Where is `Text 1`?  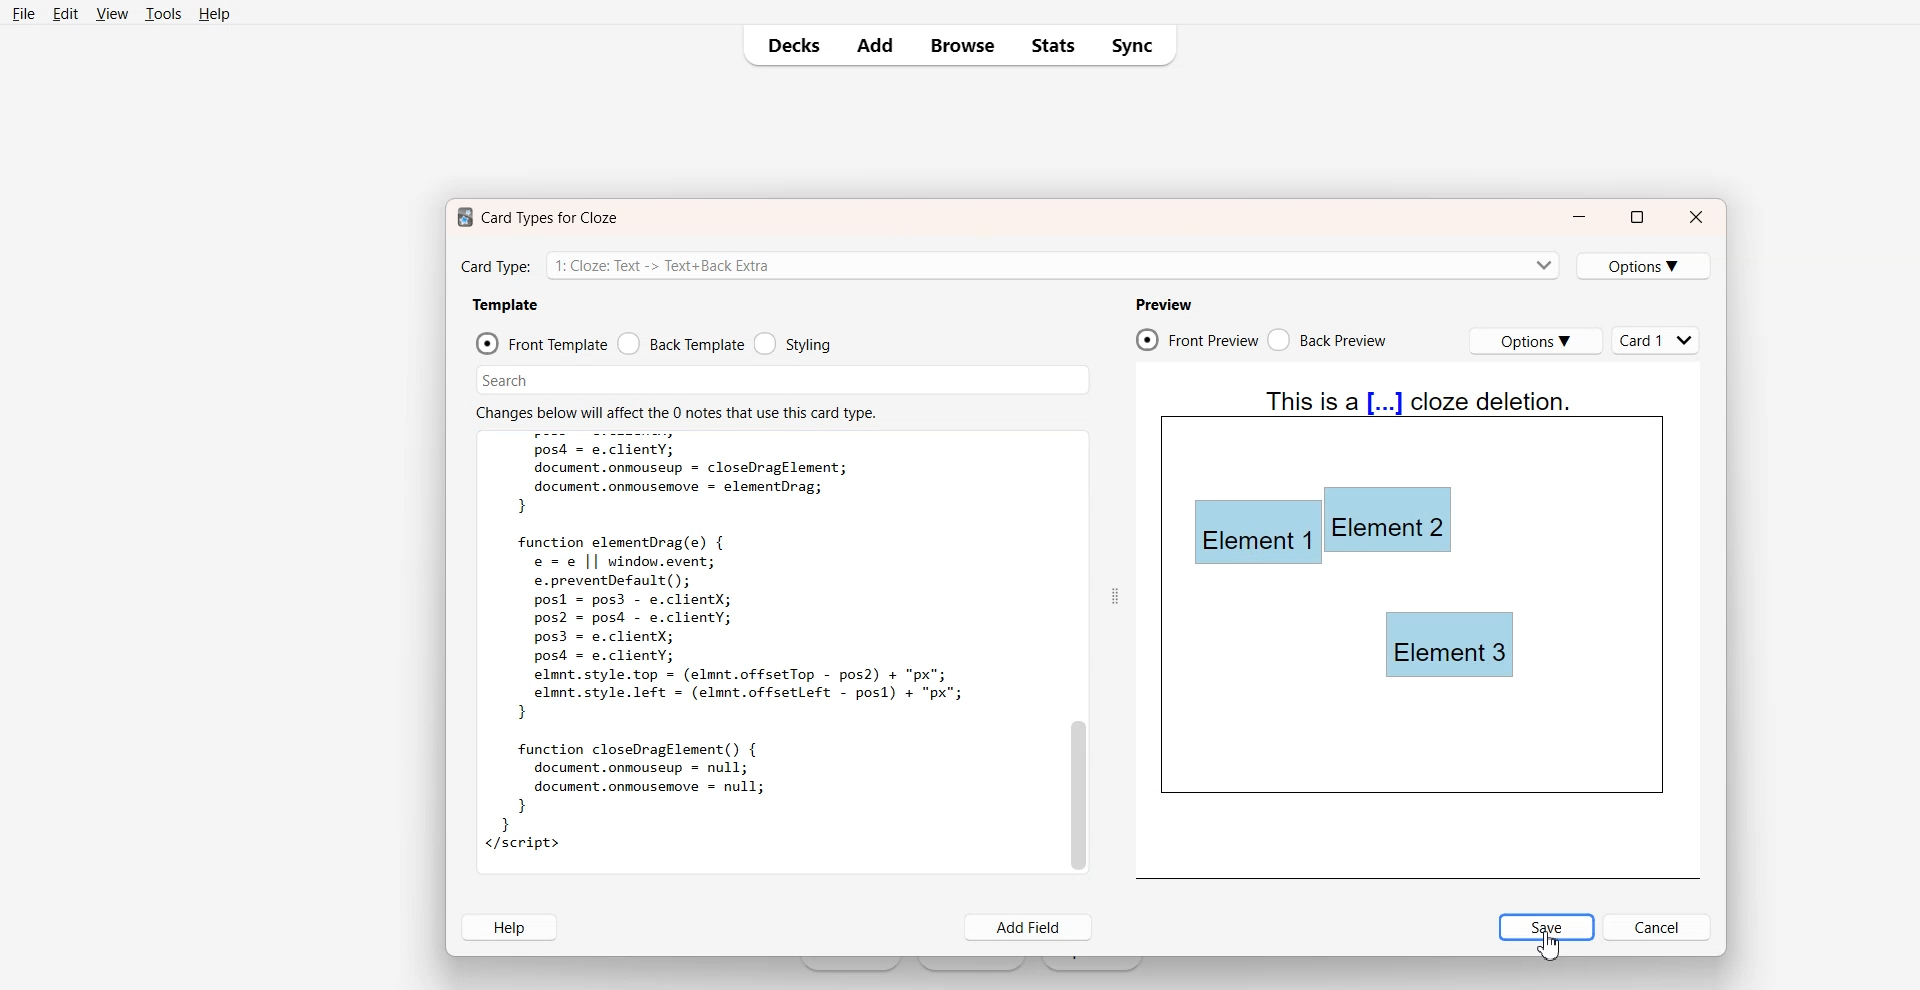 Text 1 is located at coordinates (533, 217).